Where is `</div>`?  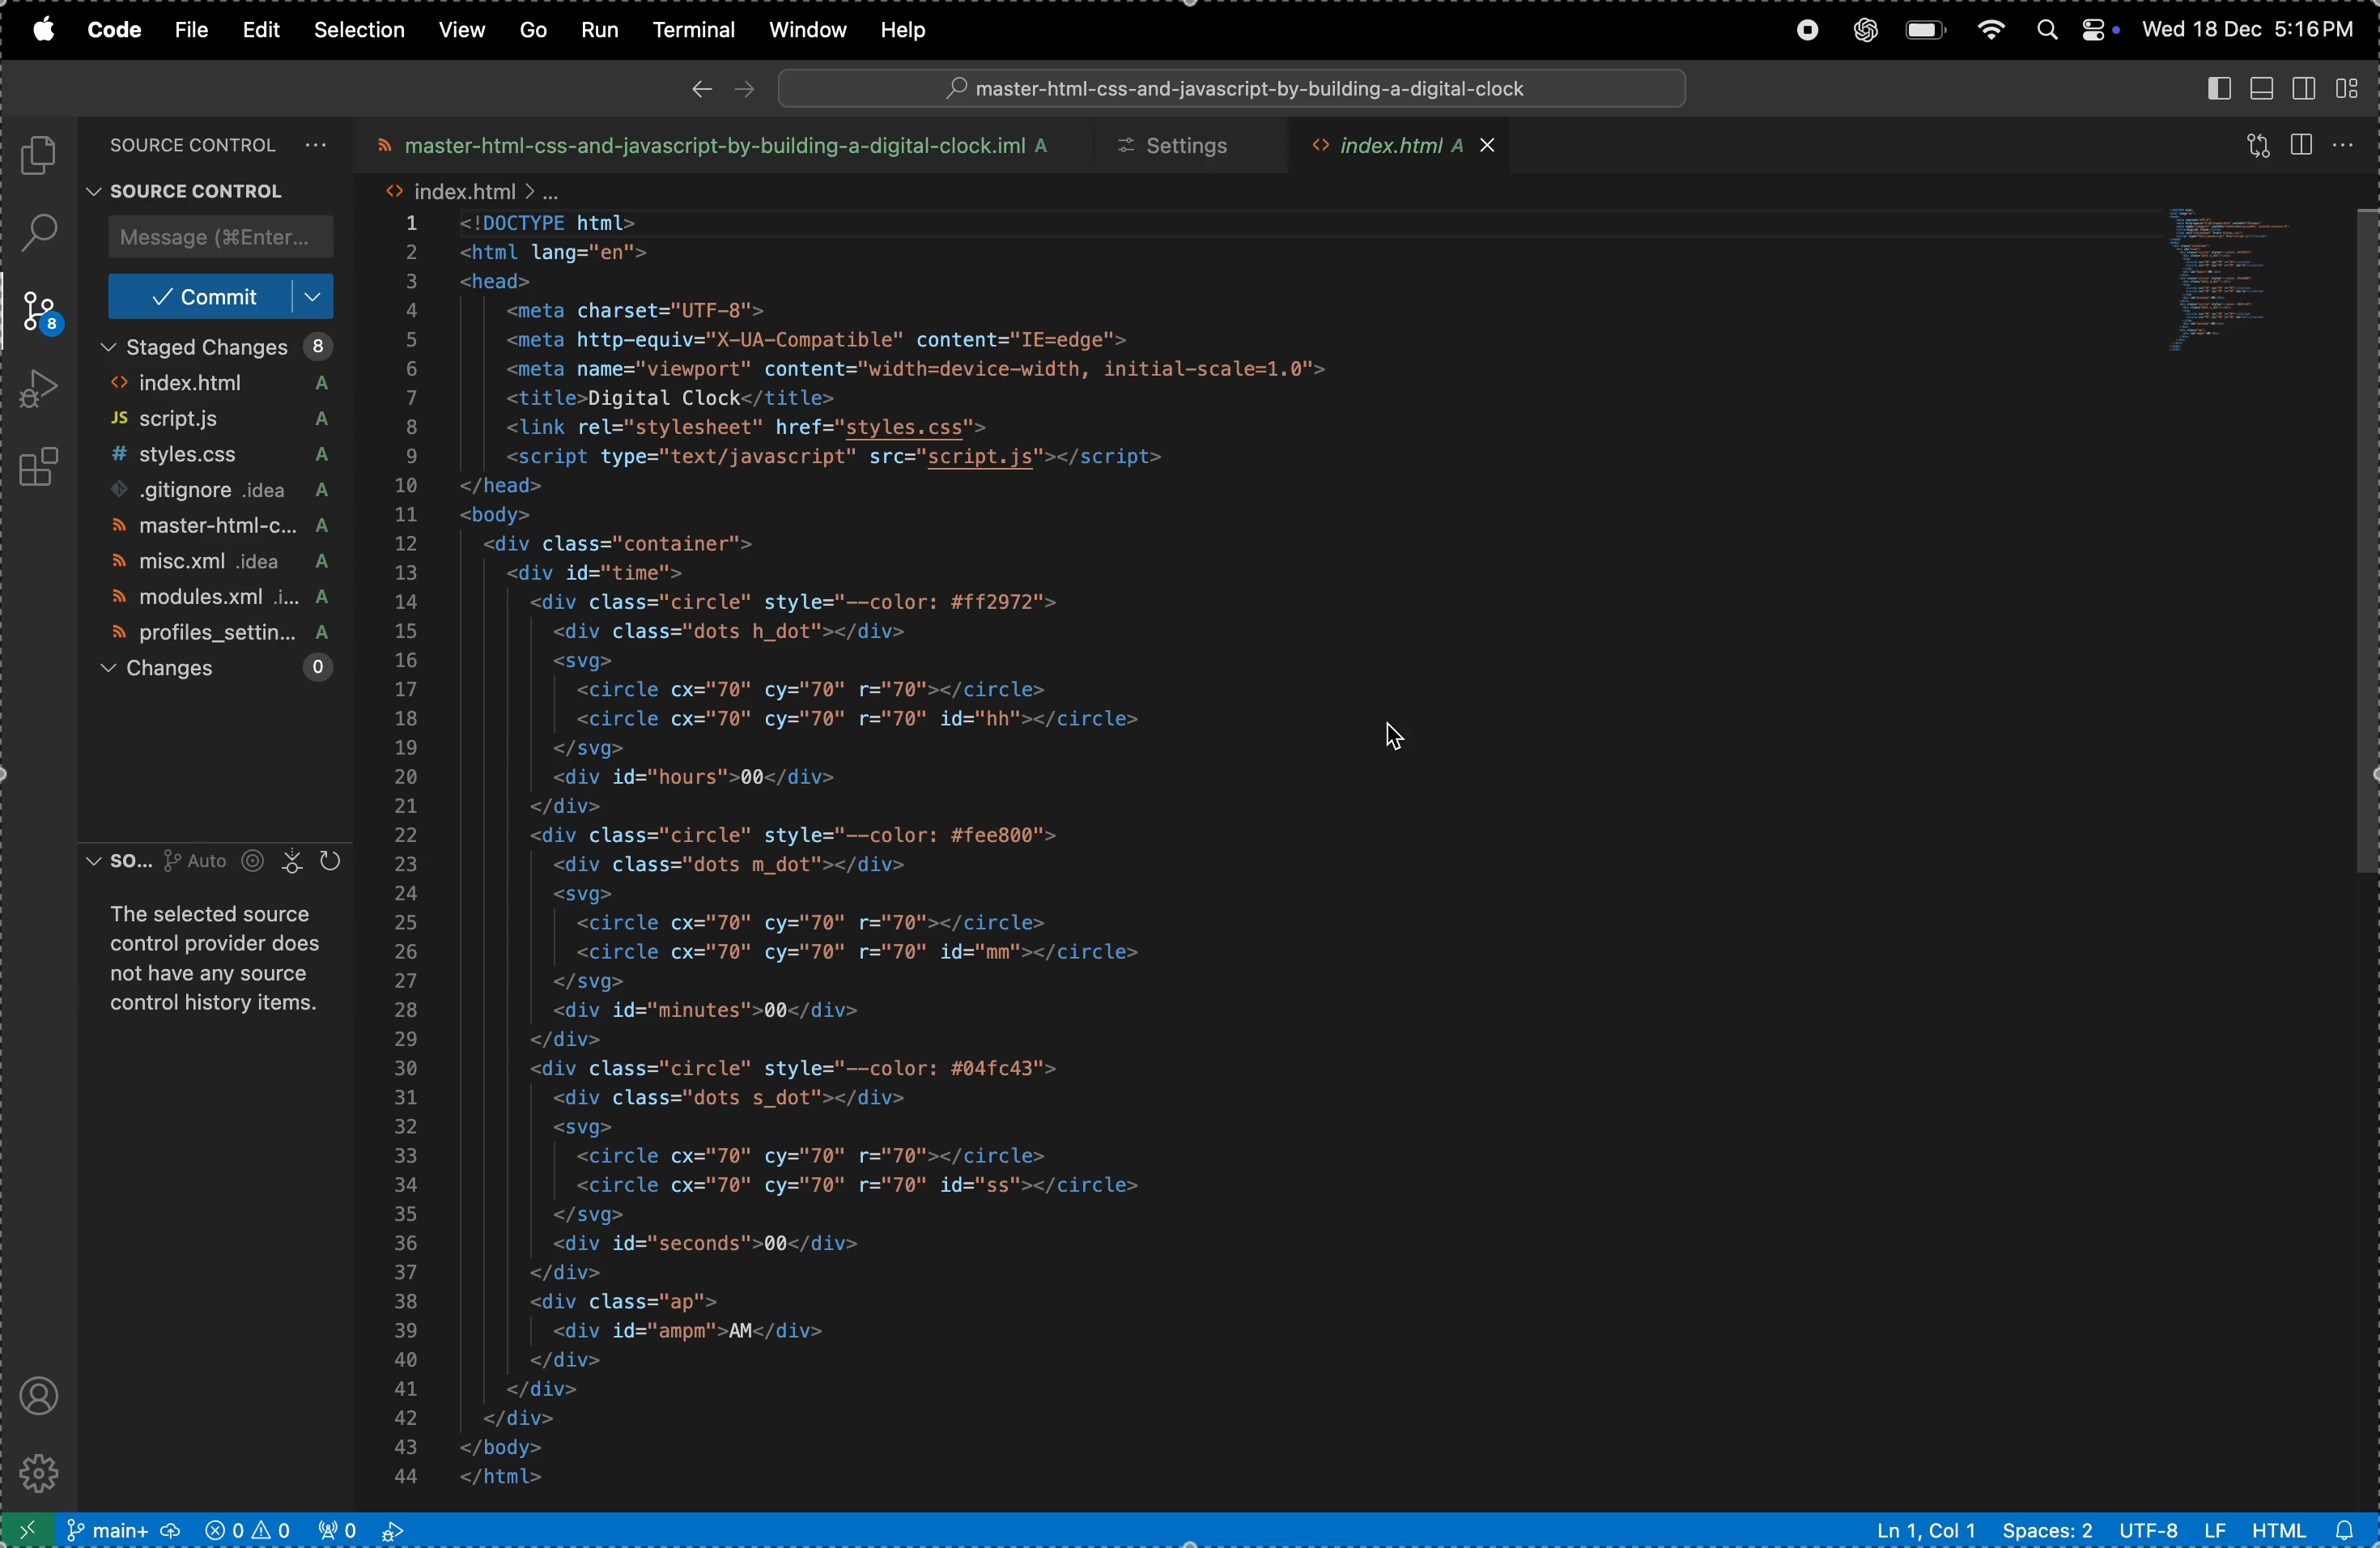 </div> is located at coordinates (576, 1360).